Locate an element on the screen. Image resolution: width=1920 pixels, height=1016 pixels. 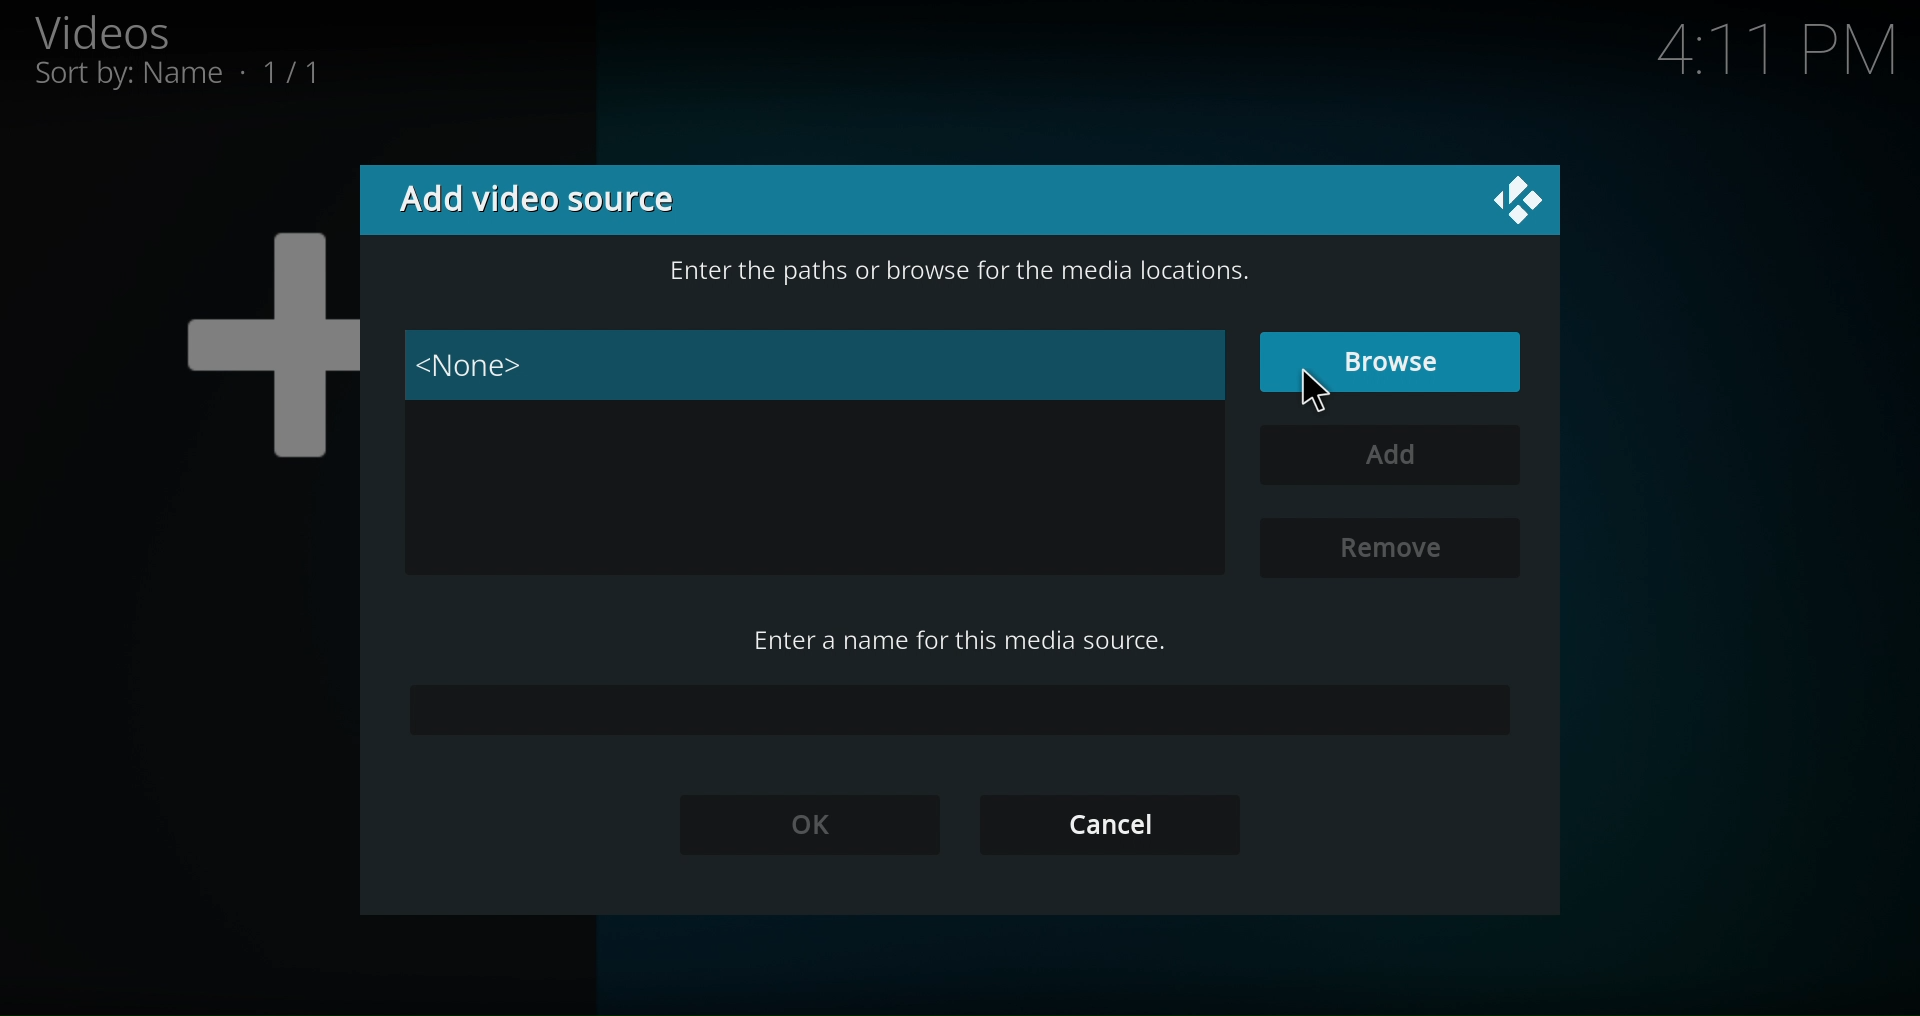
Pointer Cursor is located at coordinates (1318, 391).